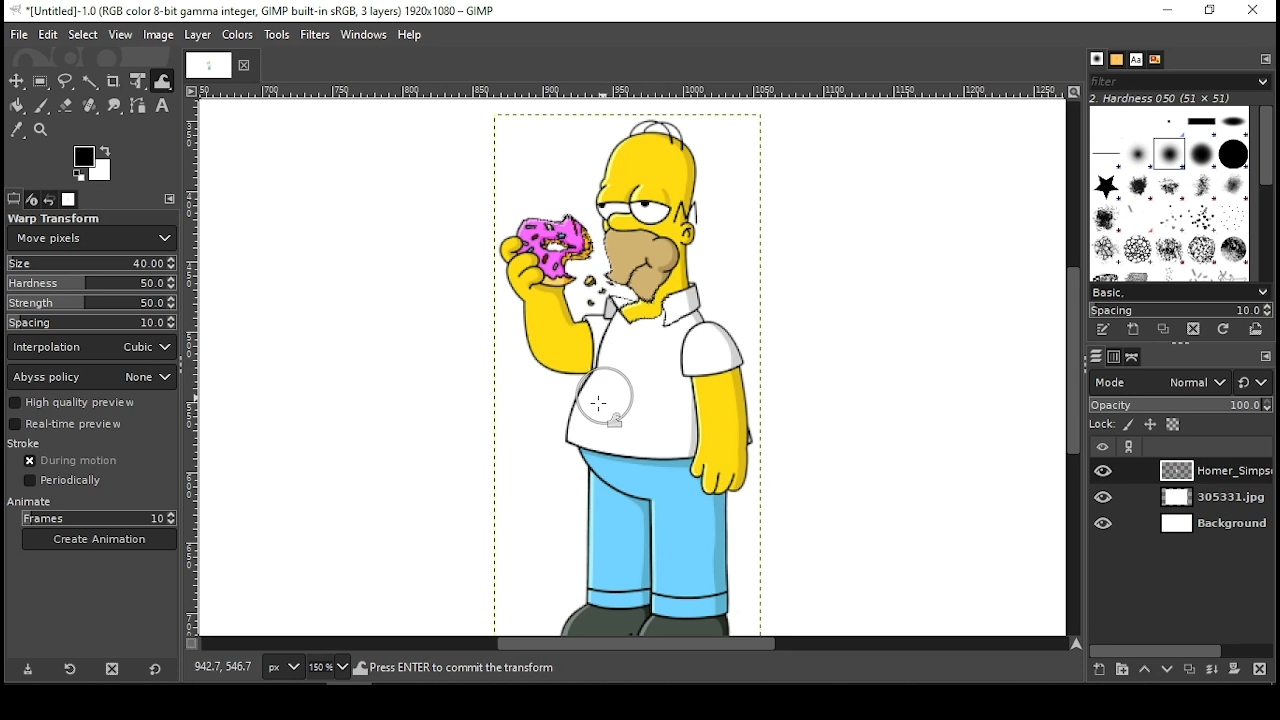 Image resolution: width=1280 pixels, height=720 pixels. Describe the element at coordinates (460, 669) in the screenshot. I see `press enter to commit the transform` at that location.